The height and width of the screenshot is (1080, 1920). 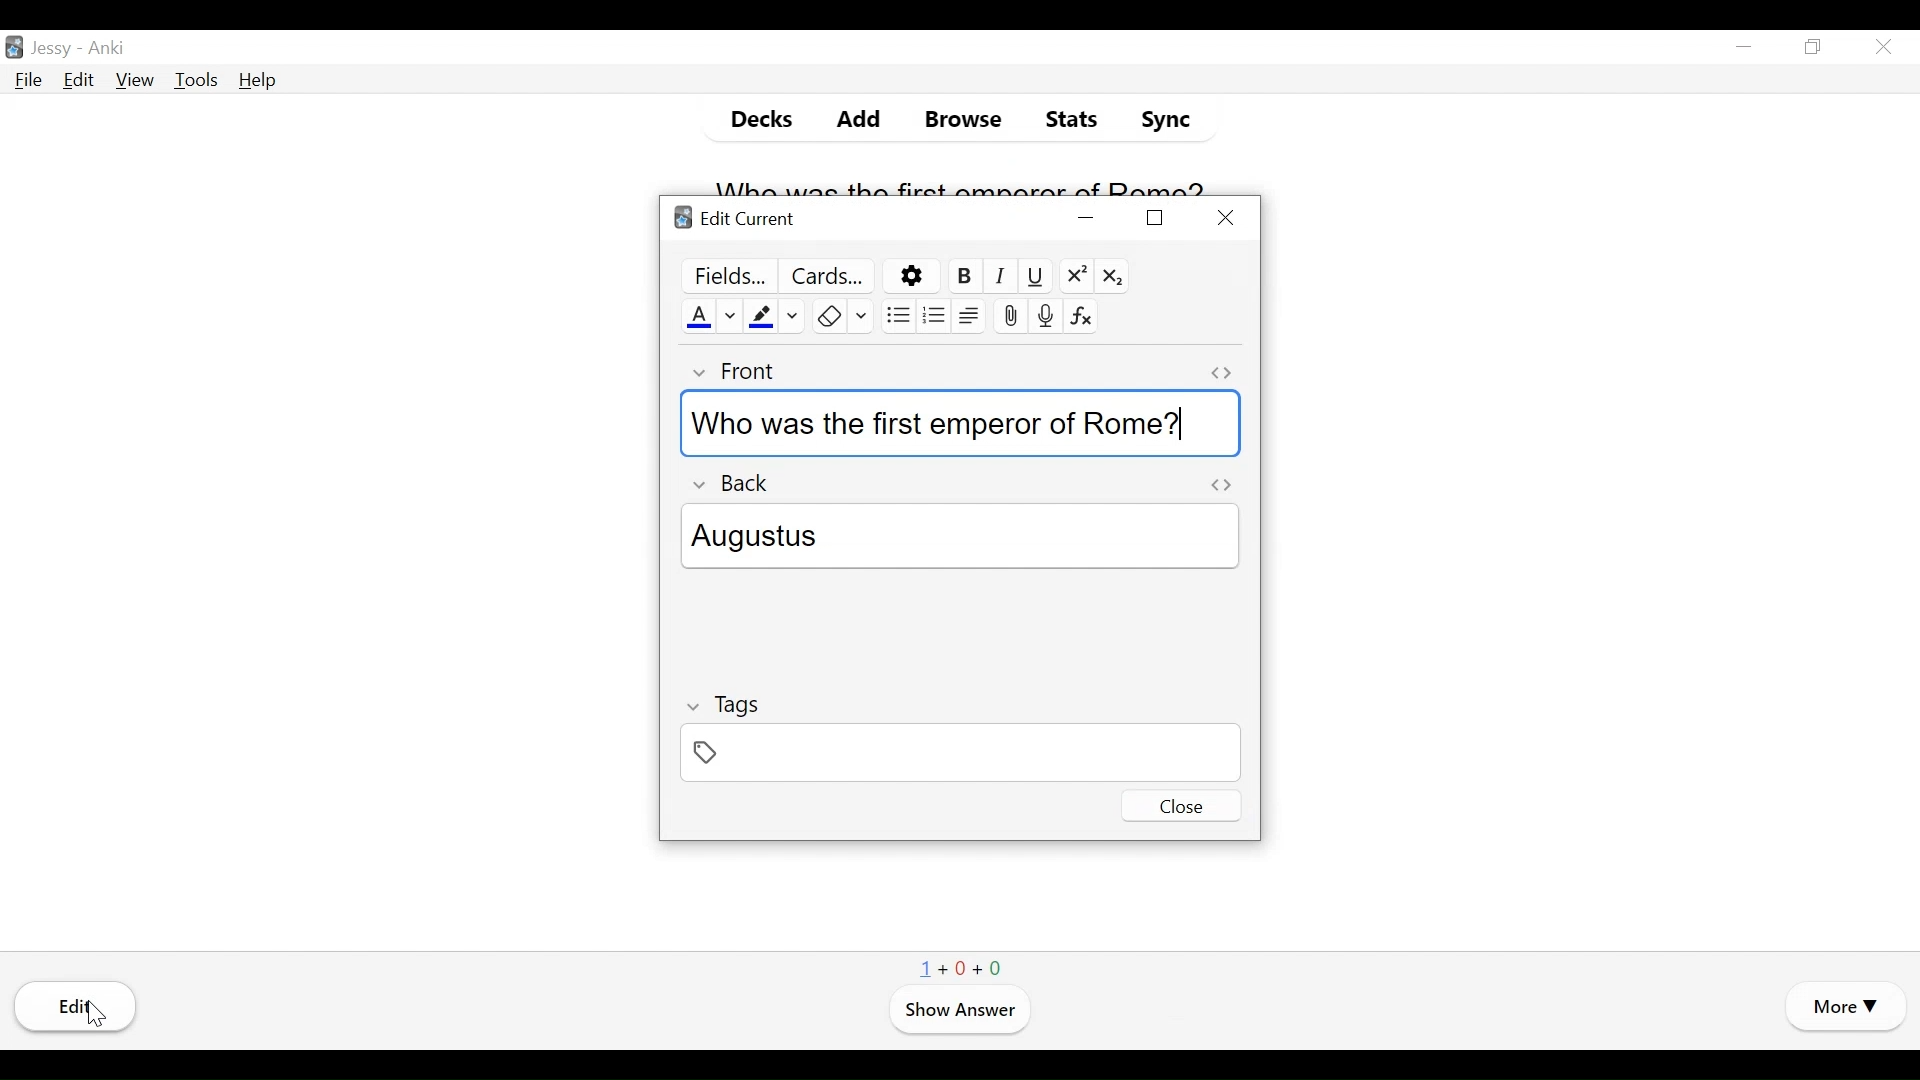 What do you see at coordinates (729, 703) in the screenshot?
I see `Tags` at bounding box center [729, 703].